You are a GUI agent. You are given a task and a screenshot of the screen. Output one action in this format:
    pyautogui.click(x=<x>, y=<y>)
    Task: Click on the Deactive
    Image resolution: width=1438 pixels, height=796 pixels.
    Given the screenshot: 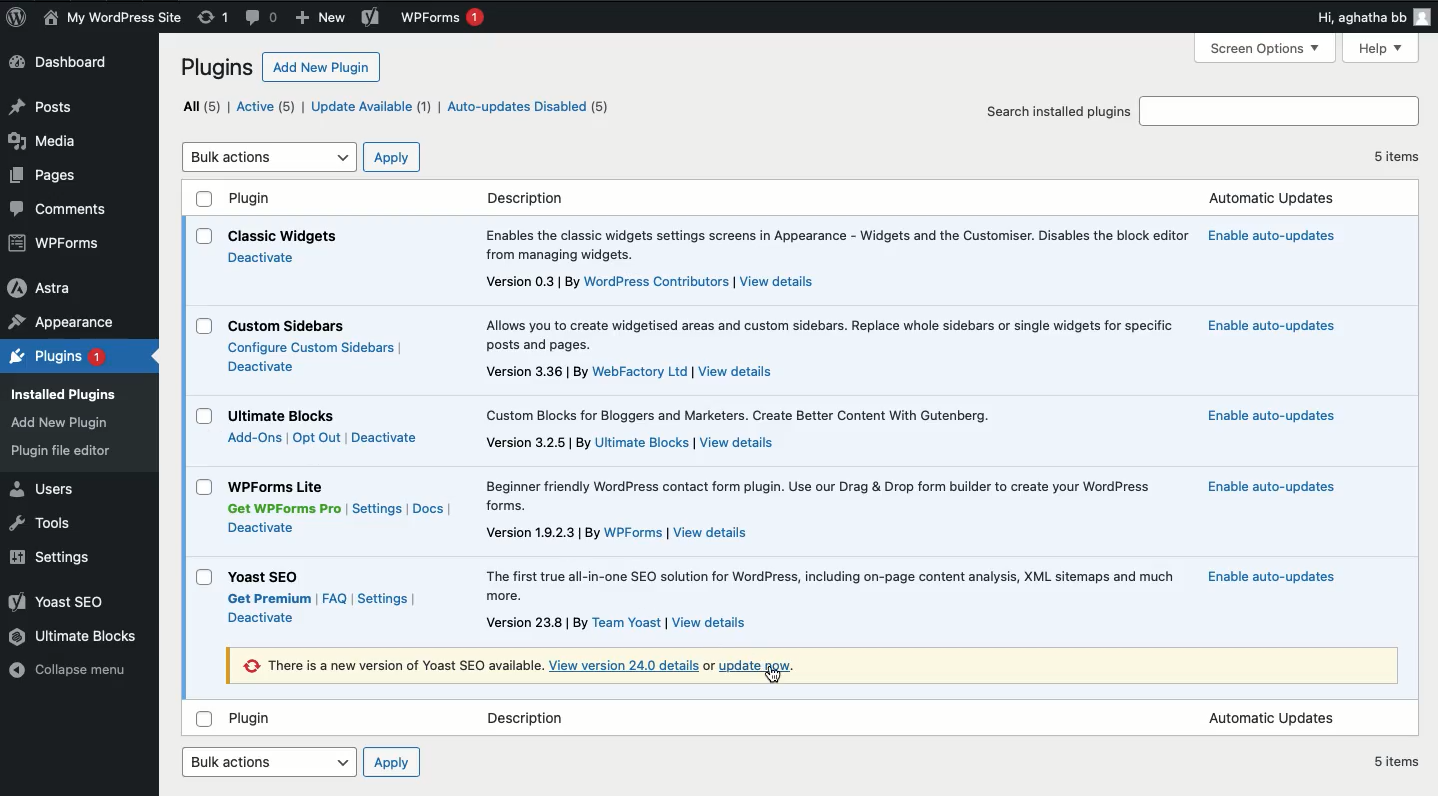 What is the action you would take?
    pyautogui.click(x=262, y=618)
    